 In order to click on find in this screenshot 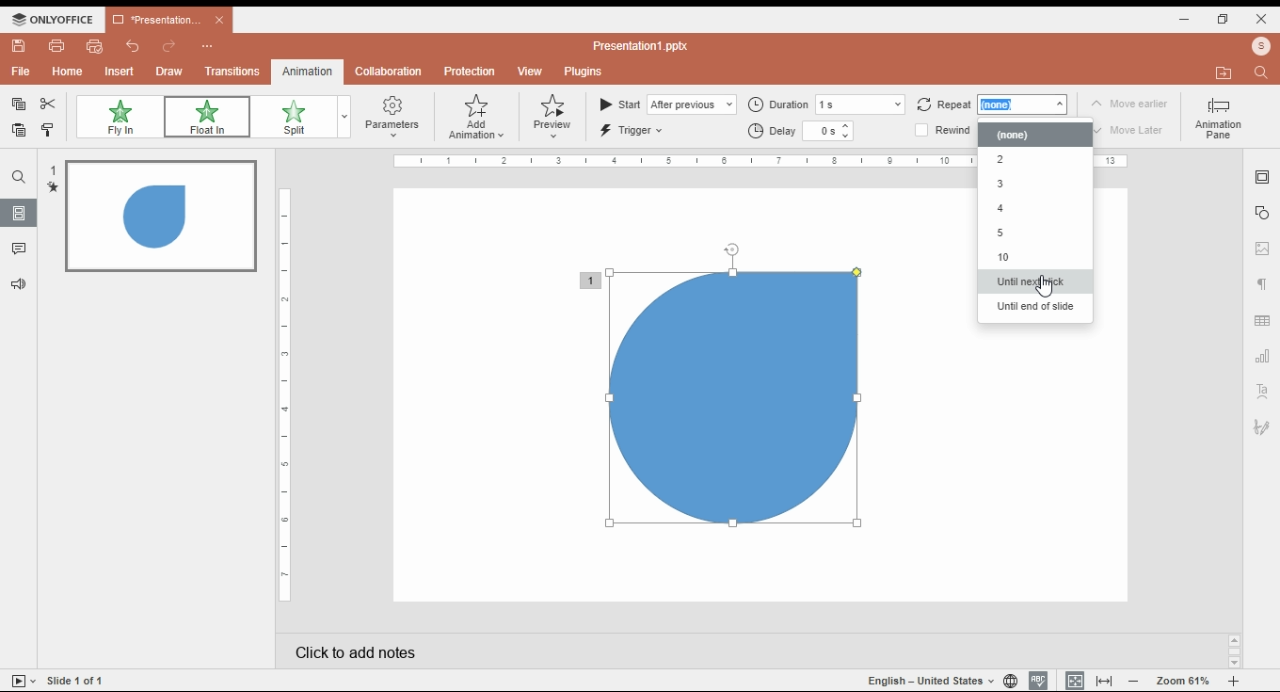, I will do `click(19, 177)`.